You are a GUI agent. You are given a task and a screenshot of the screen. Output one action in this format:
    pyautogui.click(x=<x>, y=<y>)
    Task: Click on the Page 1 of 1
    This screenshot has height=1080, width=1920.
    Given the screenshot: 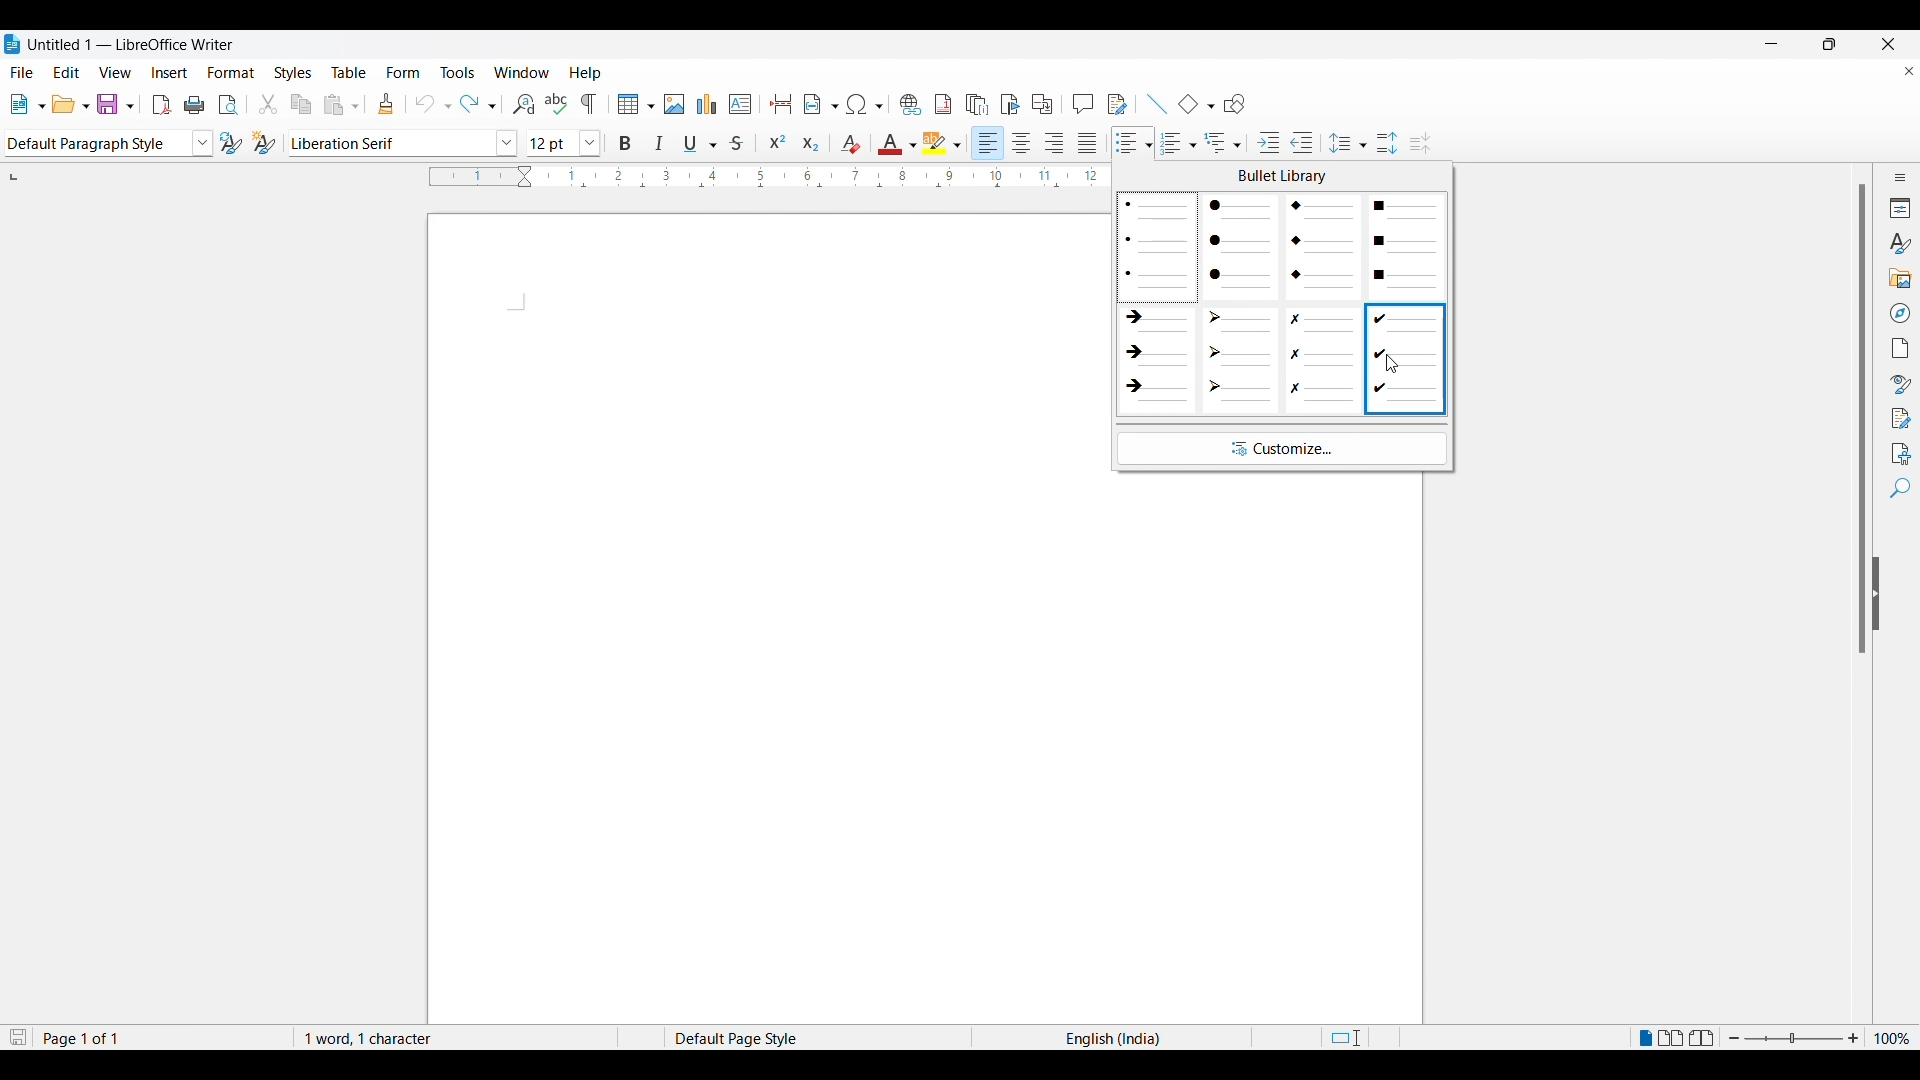 What is the action you would take?
    pyautogui.click(x=81, y=1036)
    